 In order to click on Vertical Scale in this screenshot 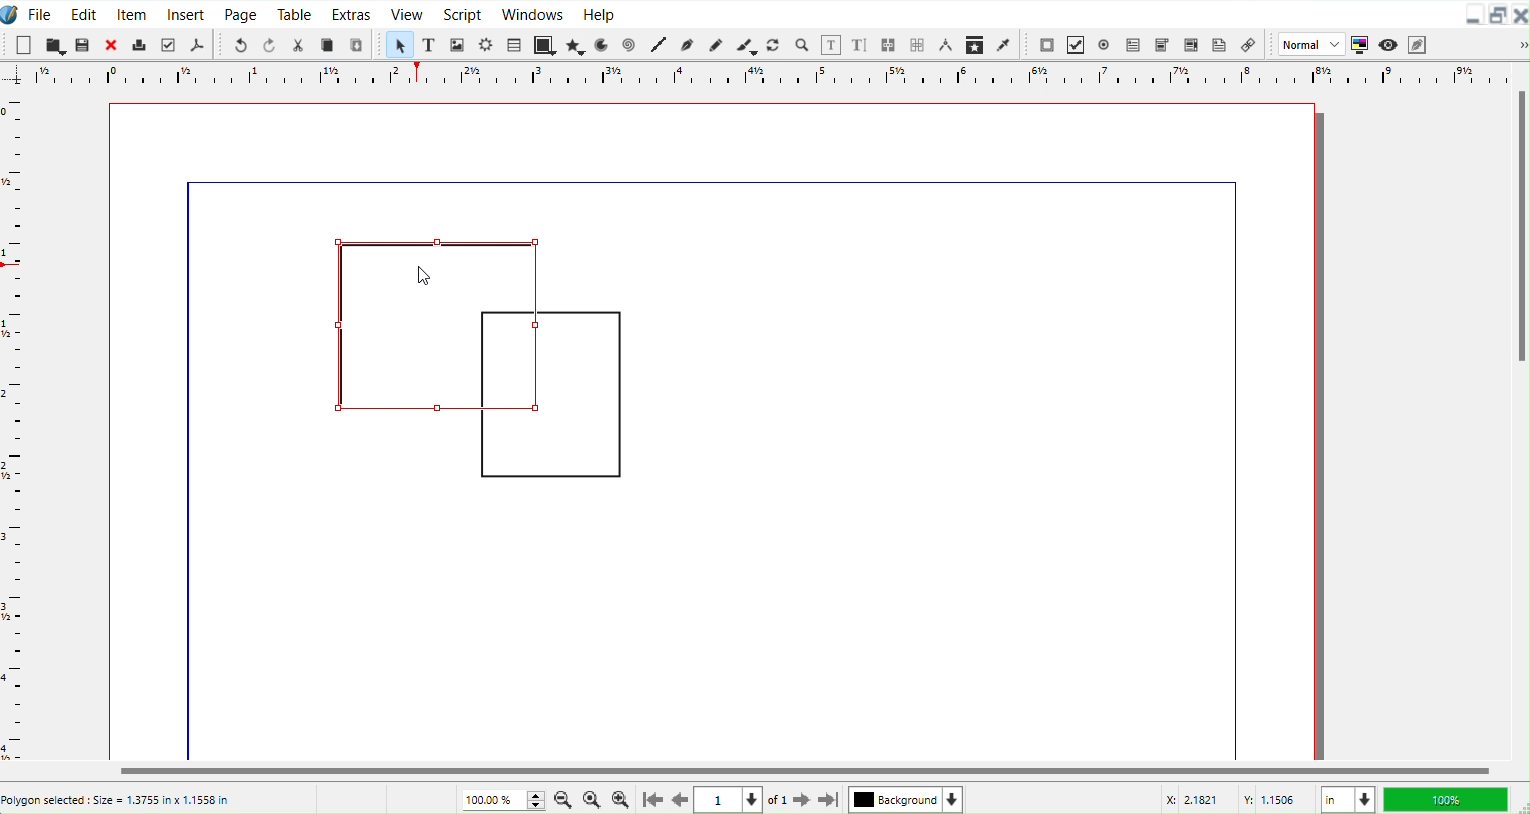, I will do `click(752, 77)`.